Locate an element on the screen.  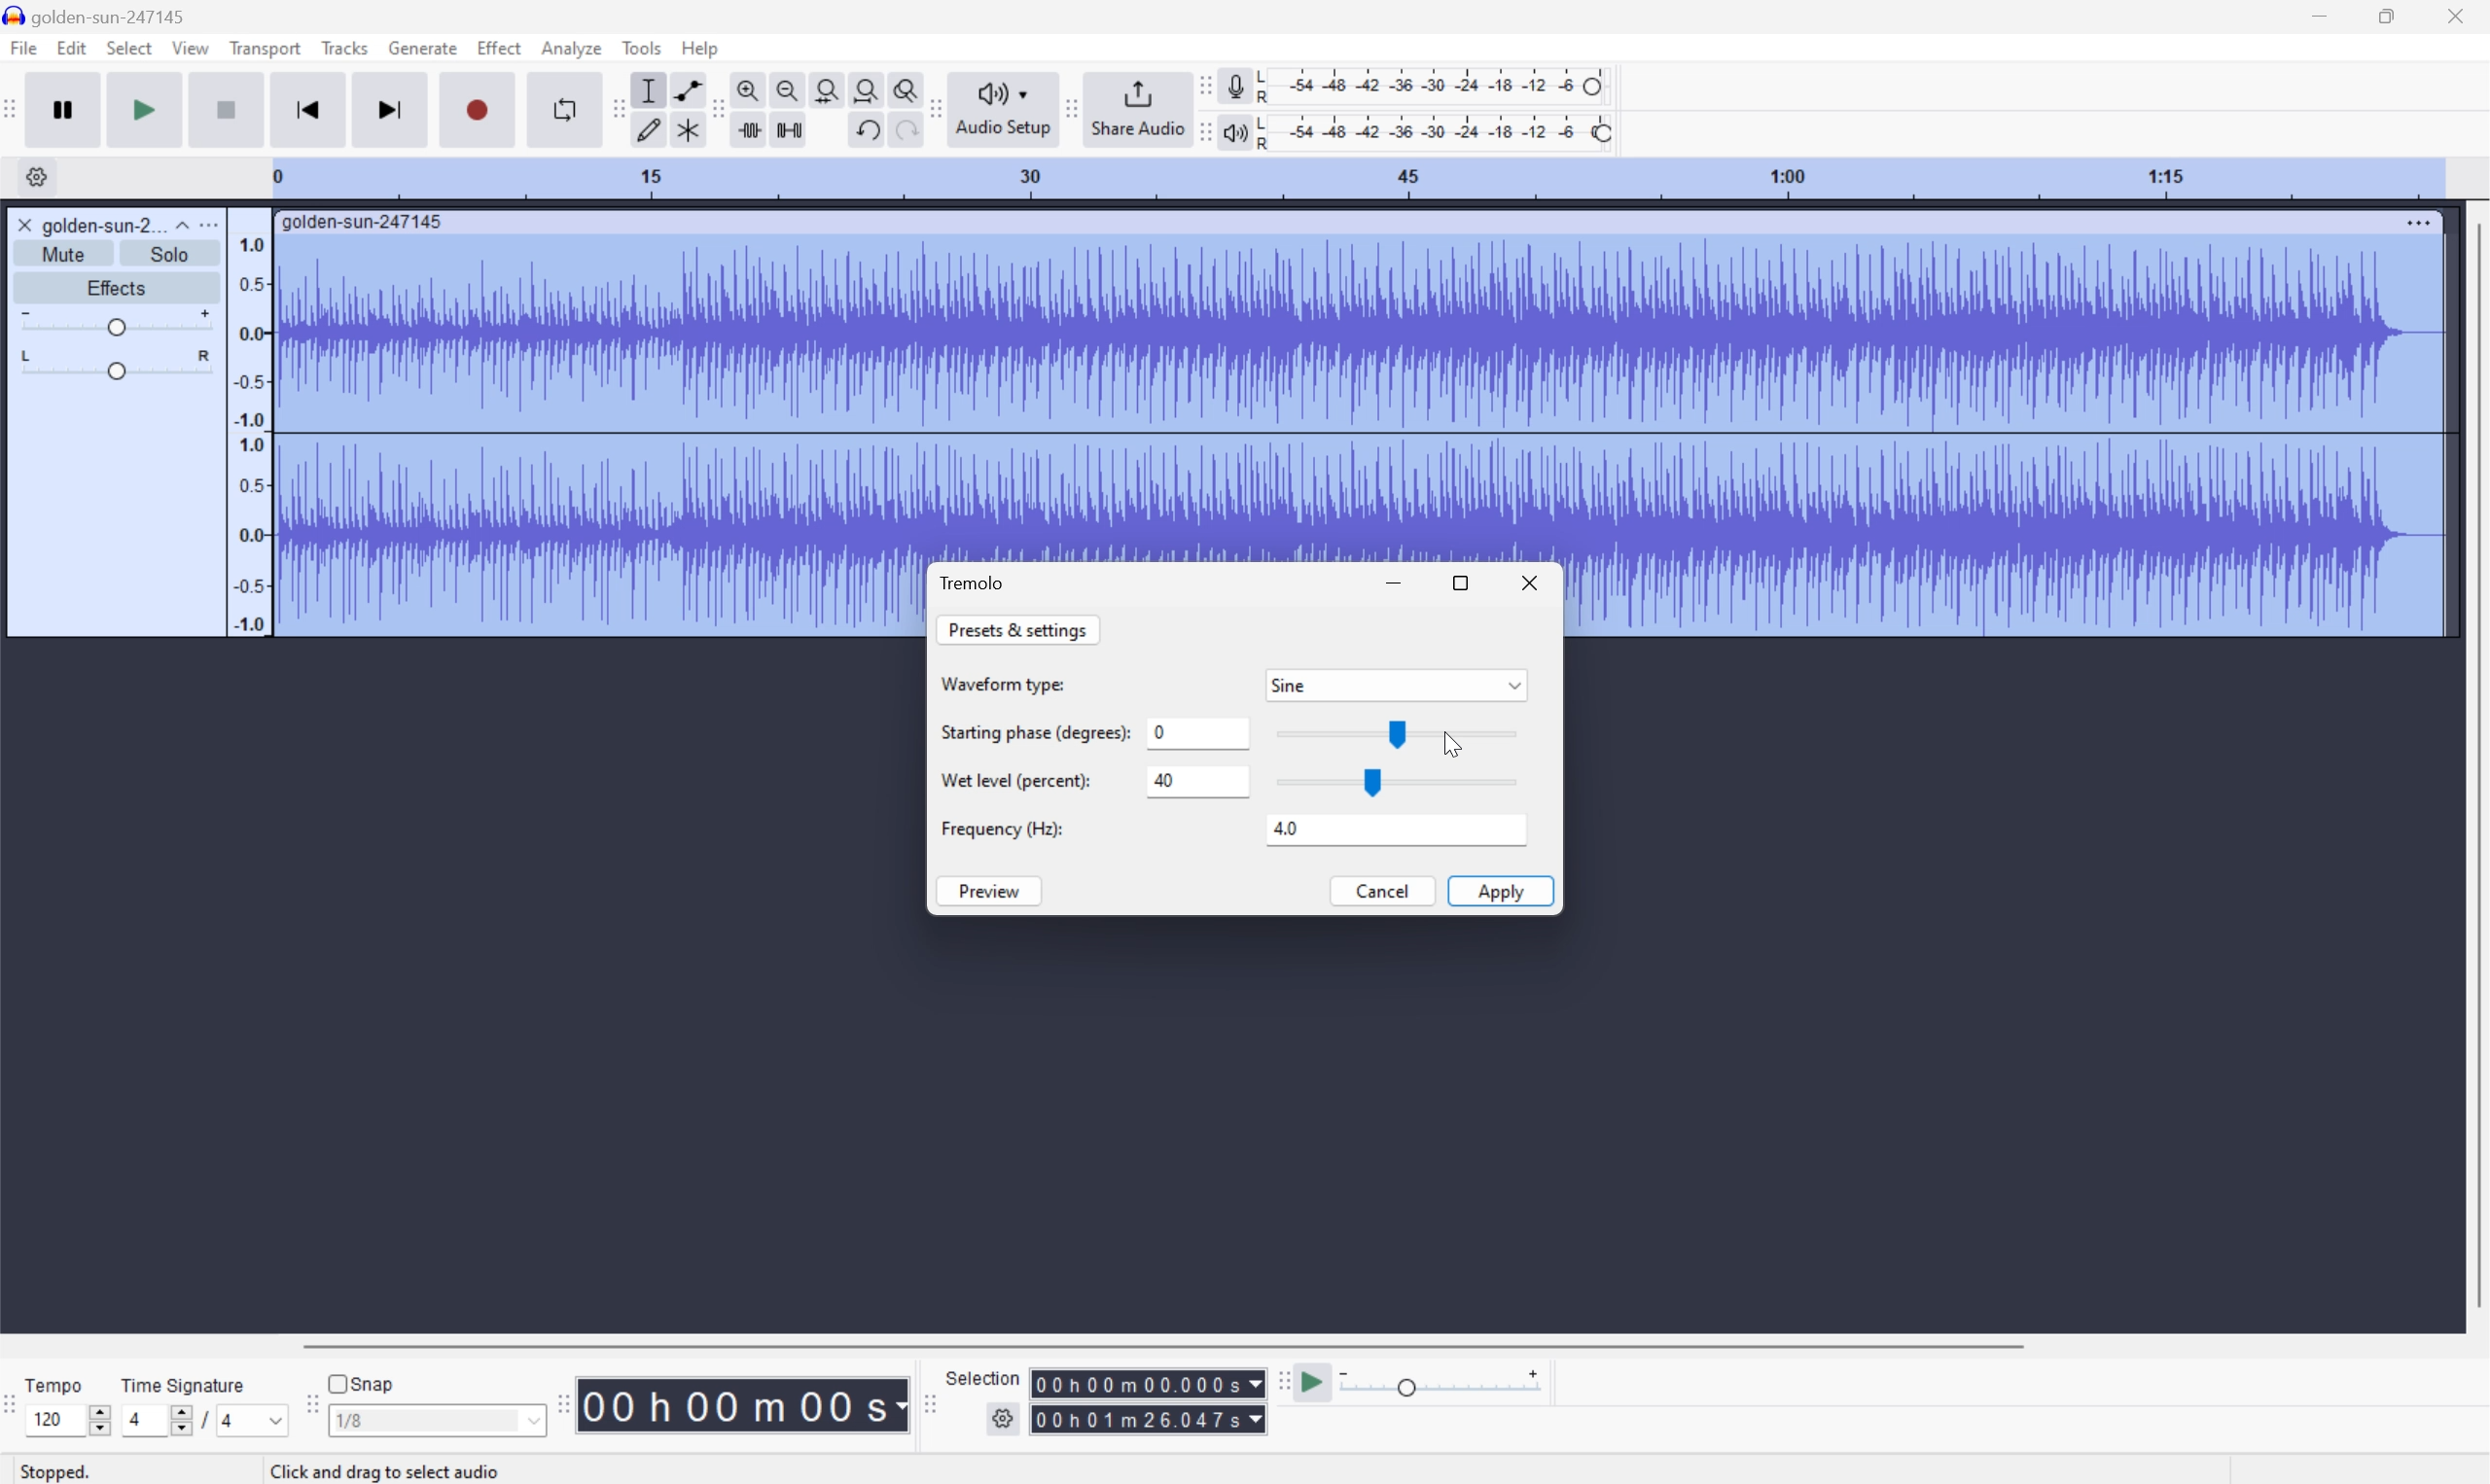
Tools is located at coordinates (641, 45).